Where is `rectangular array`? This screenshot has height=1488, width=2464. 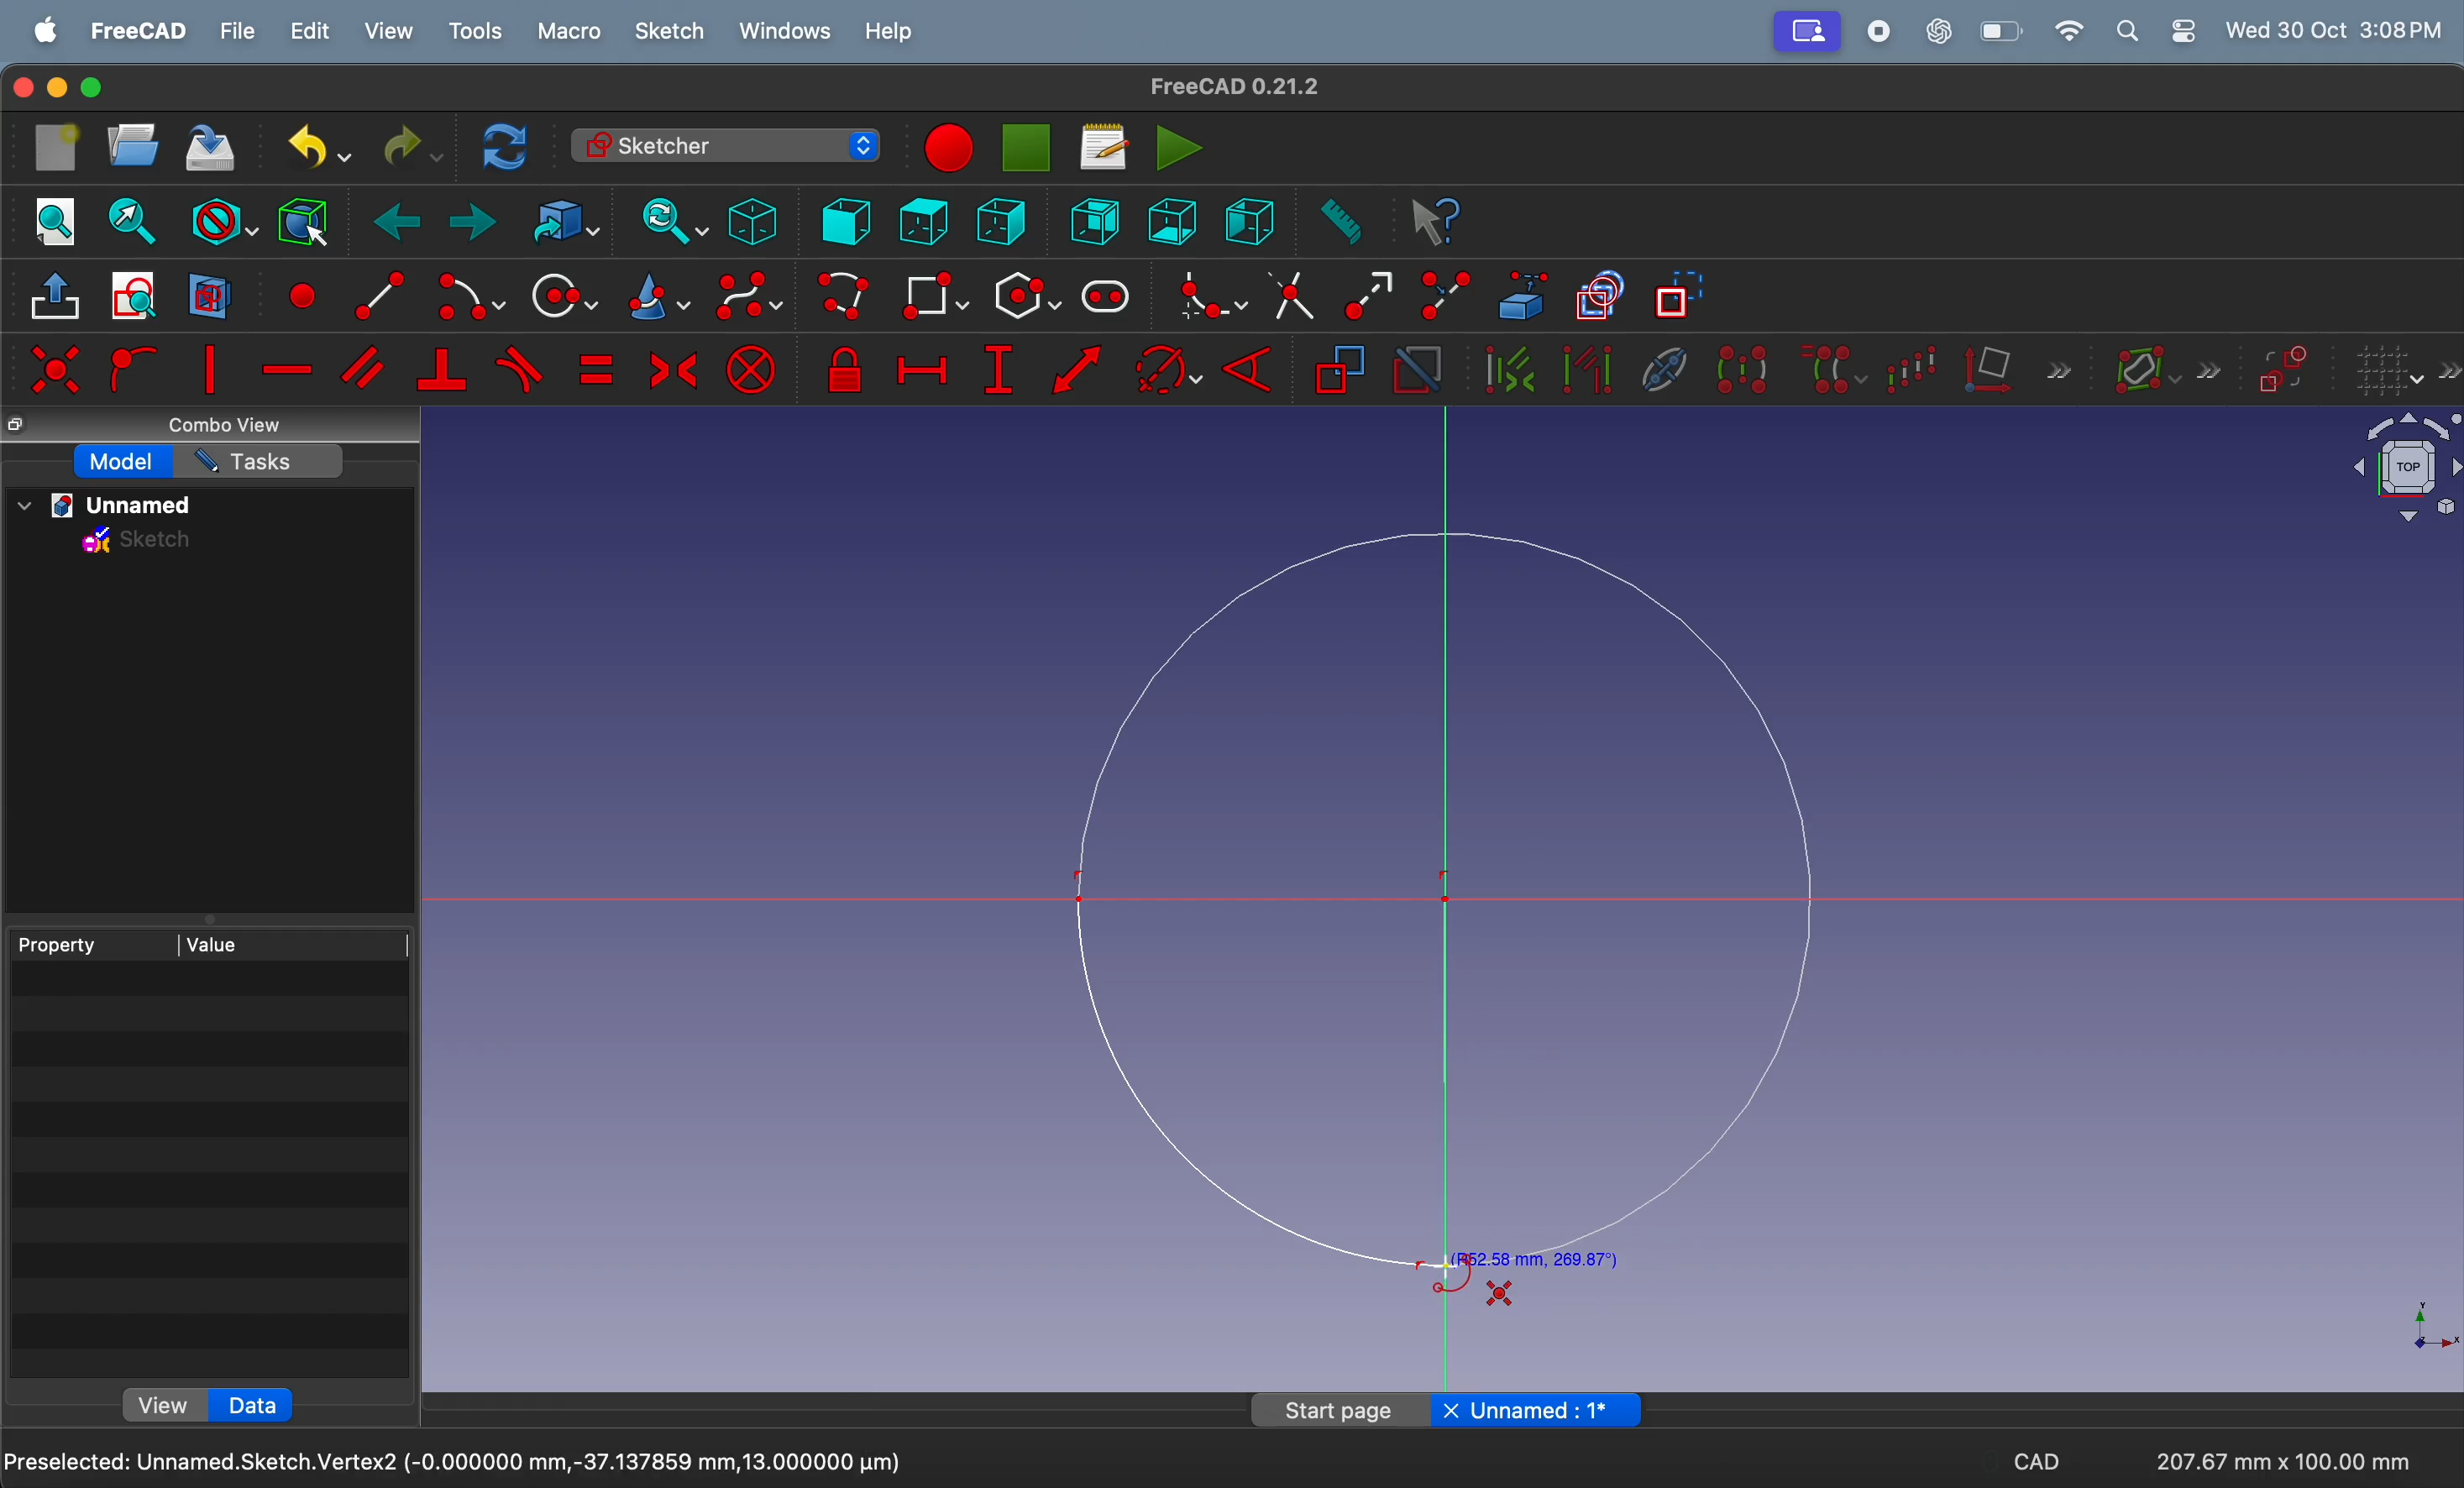 rectangular array is located at coordinates (1918, 366).